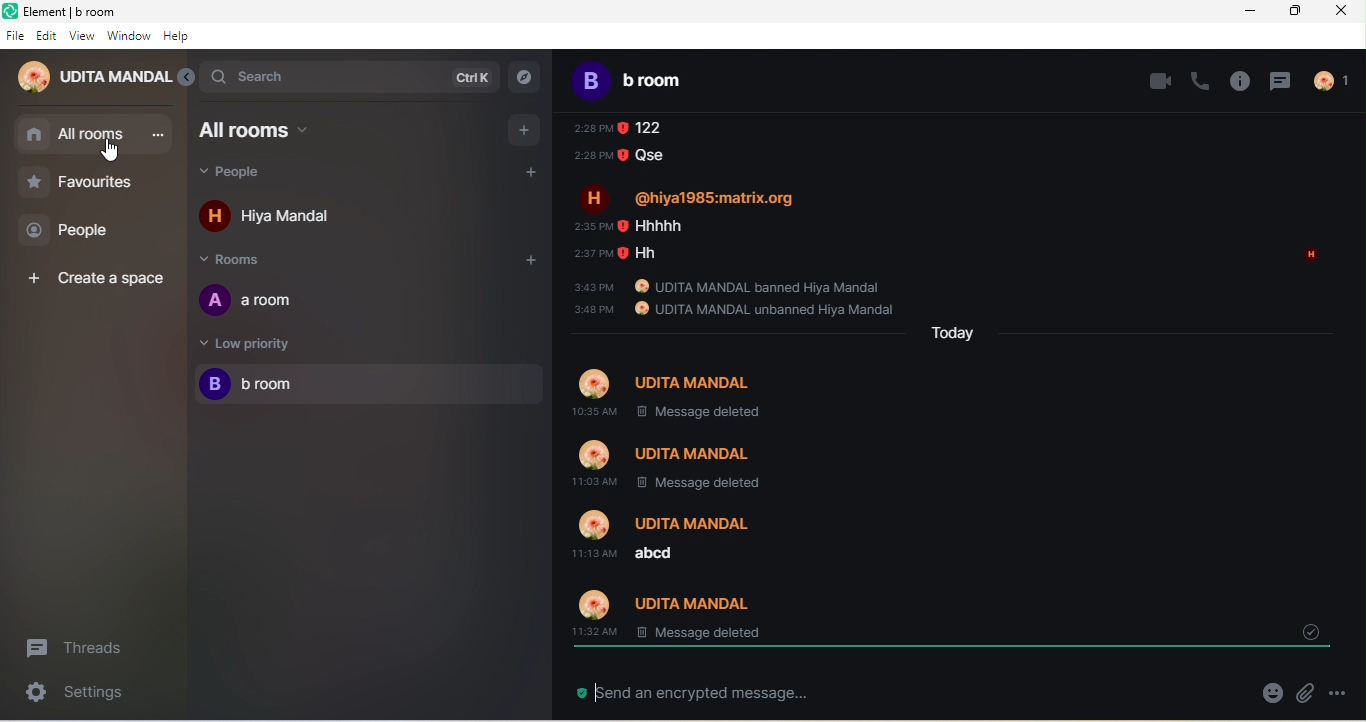 This screenshot has height=722, width=1366. Describe the element at coordinates (530, 260) in the screenshot. I see `add room` at that location.